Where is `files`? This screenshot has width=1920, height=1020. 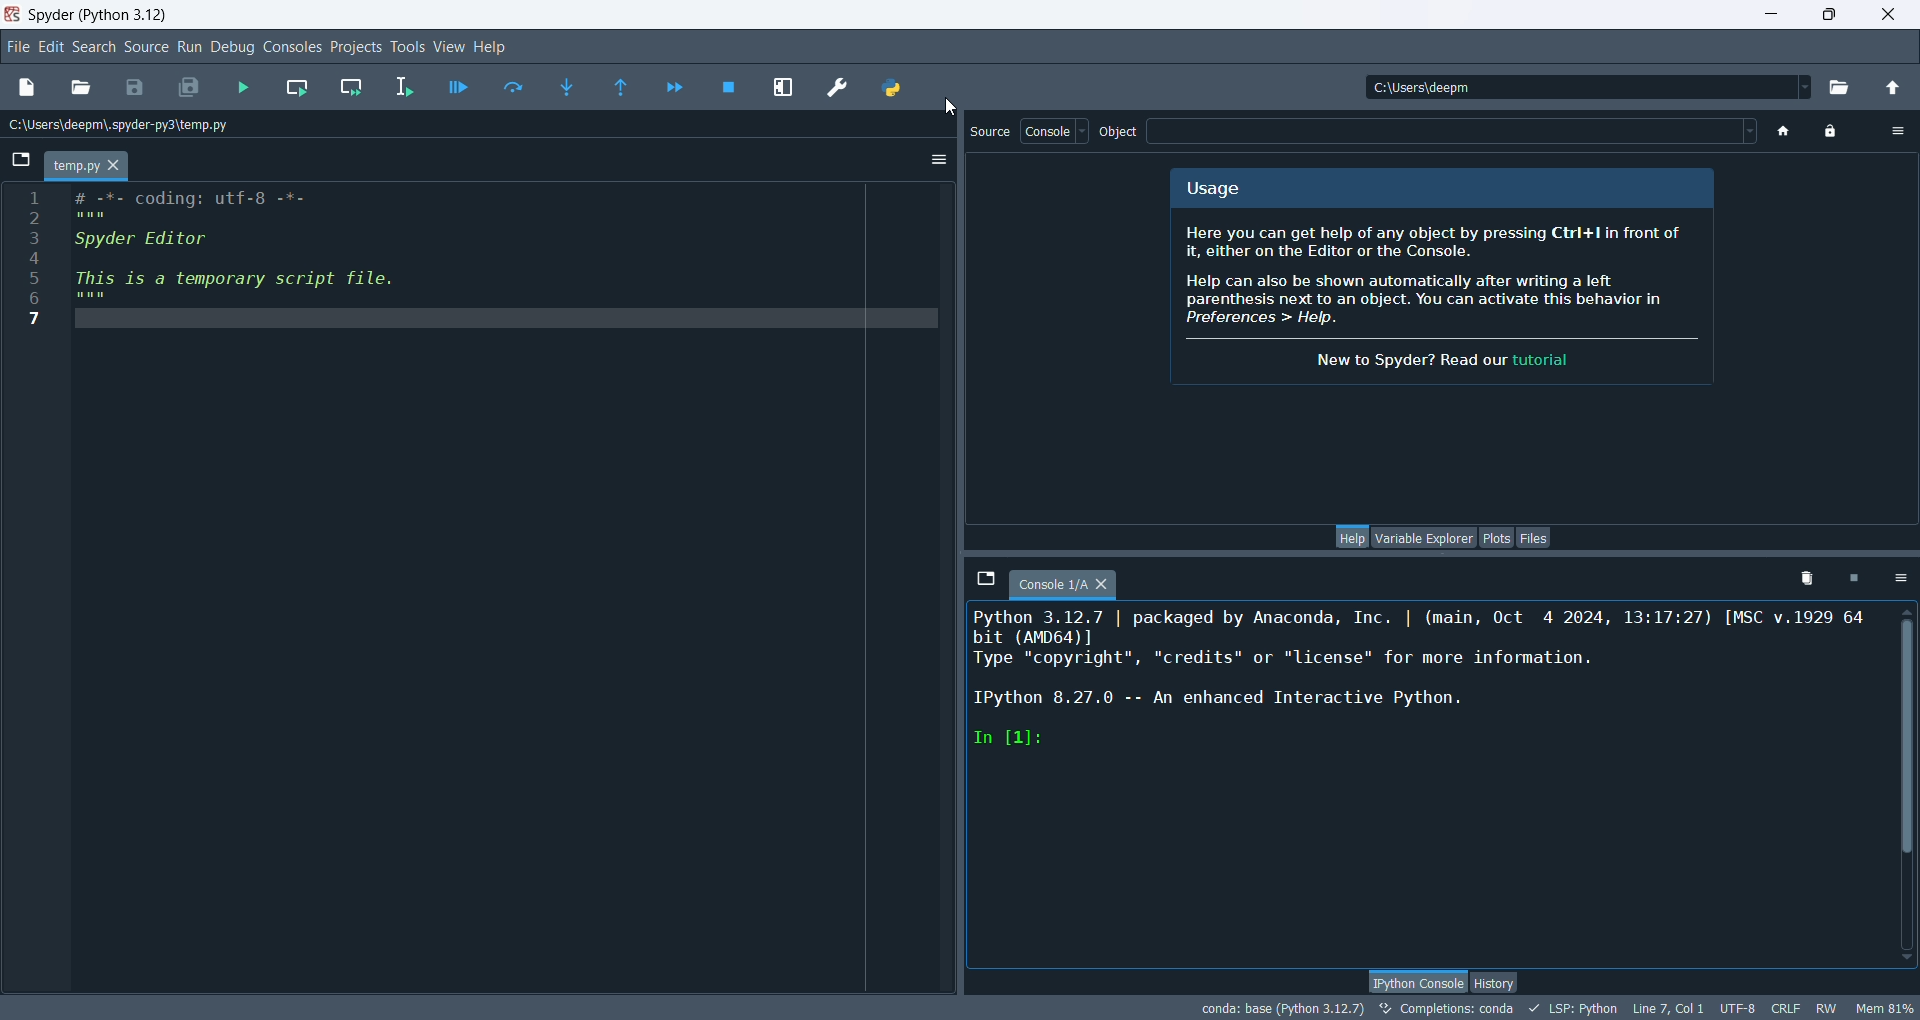
files is located at coordinates (1534, 537).